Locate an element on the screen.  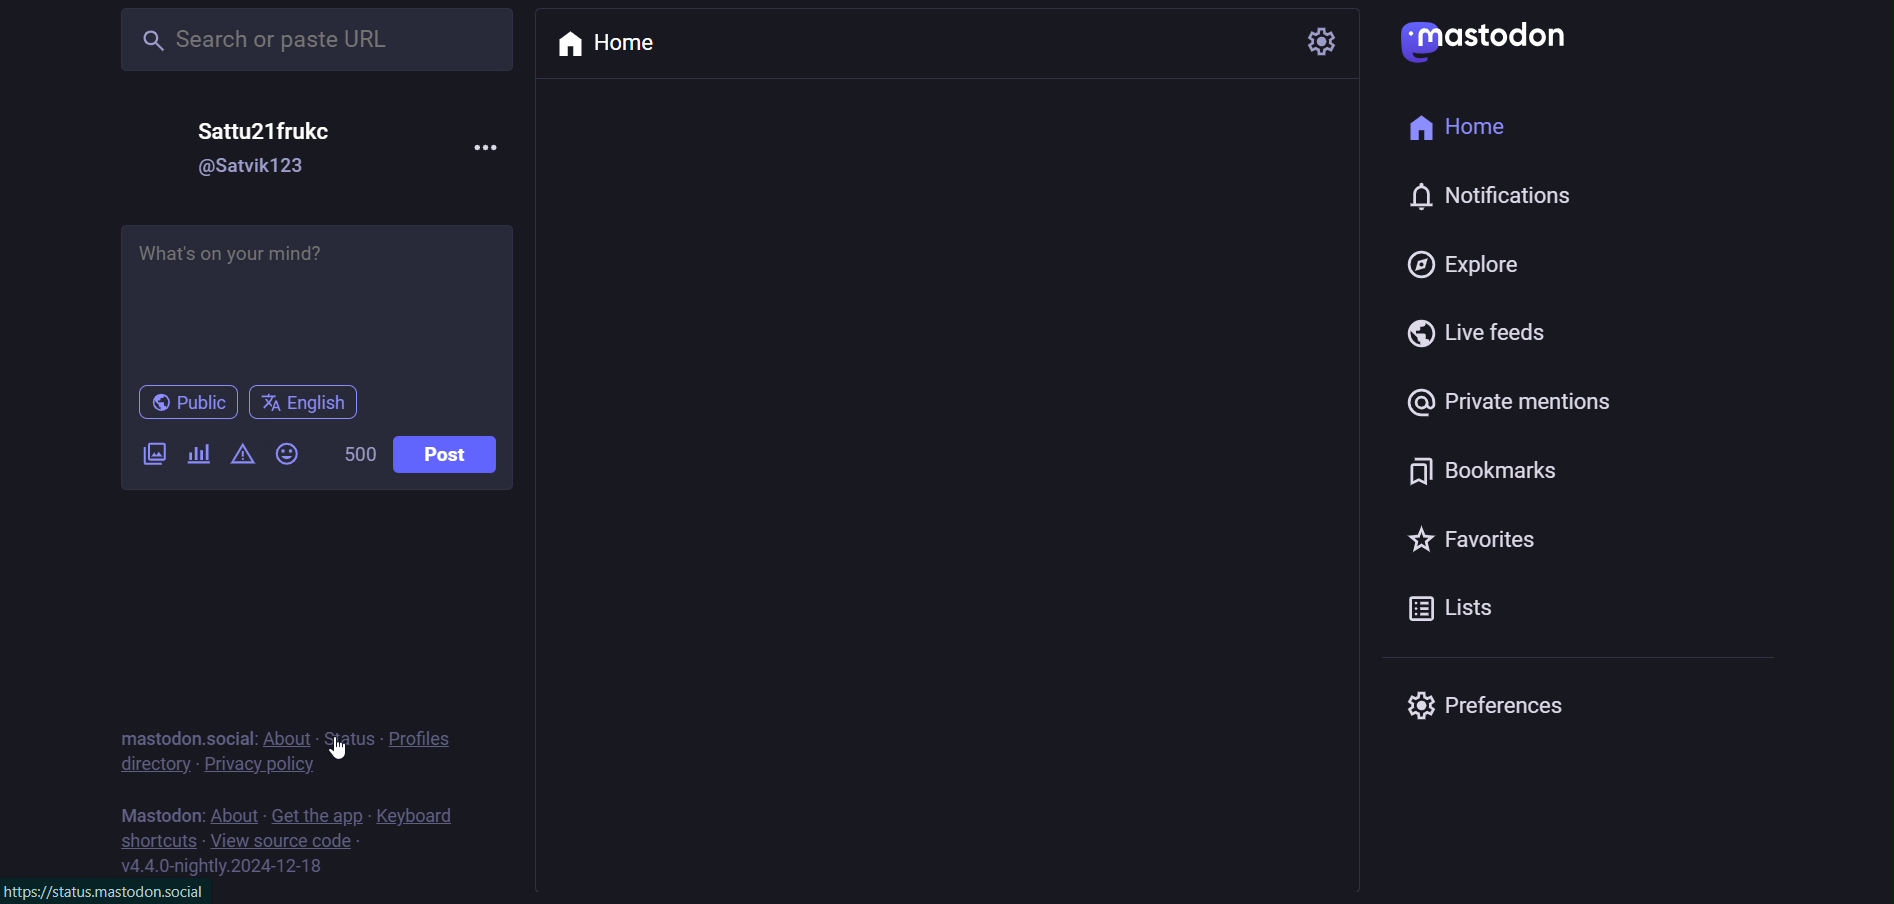
logo is located at coordinates (1486, 43).